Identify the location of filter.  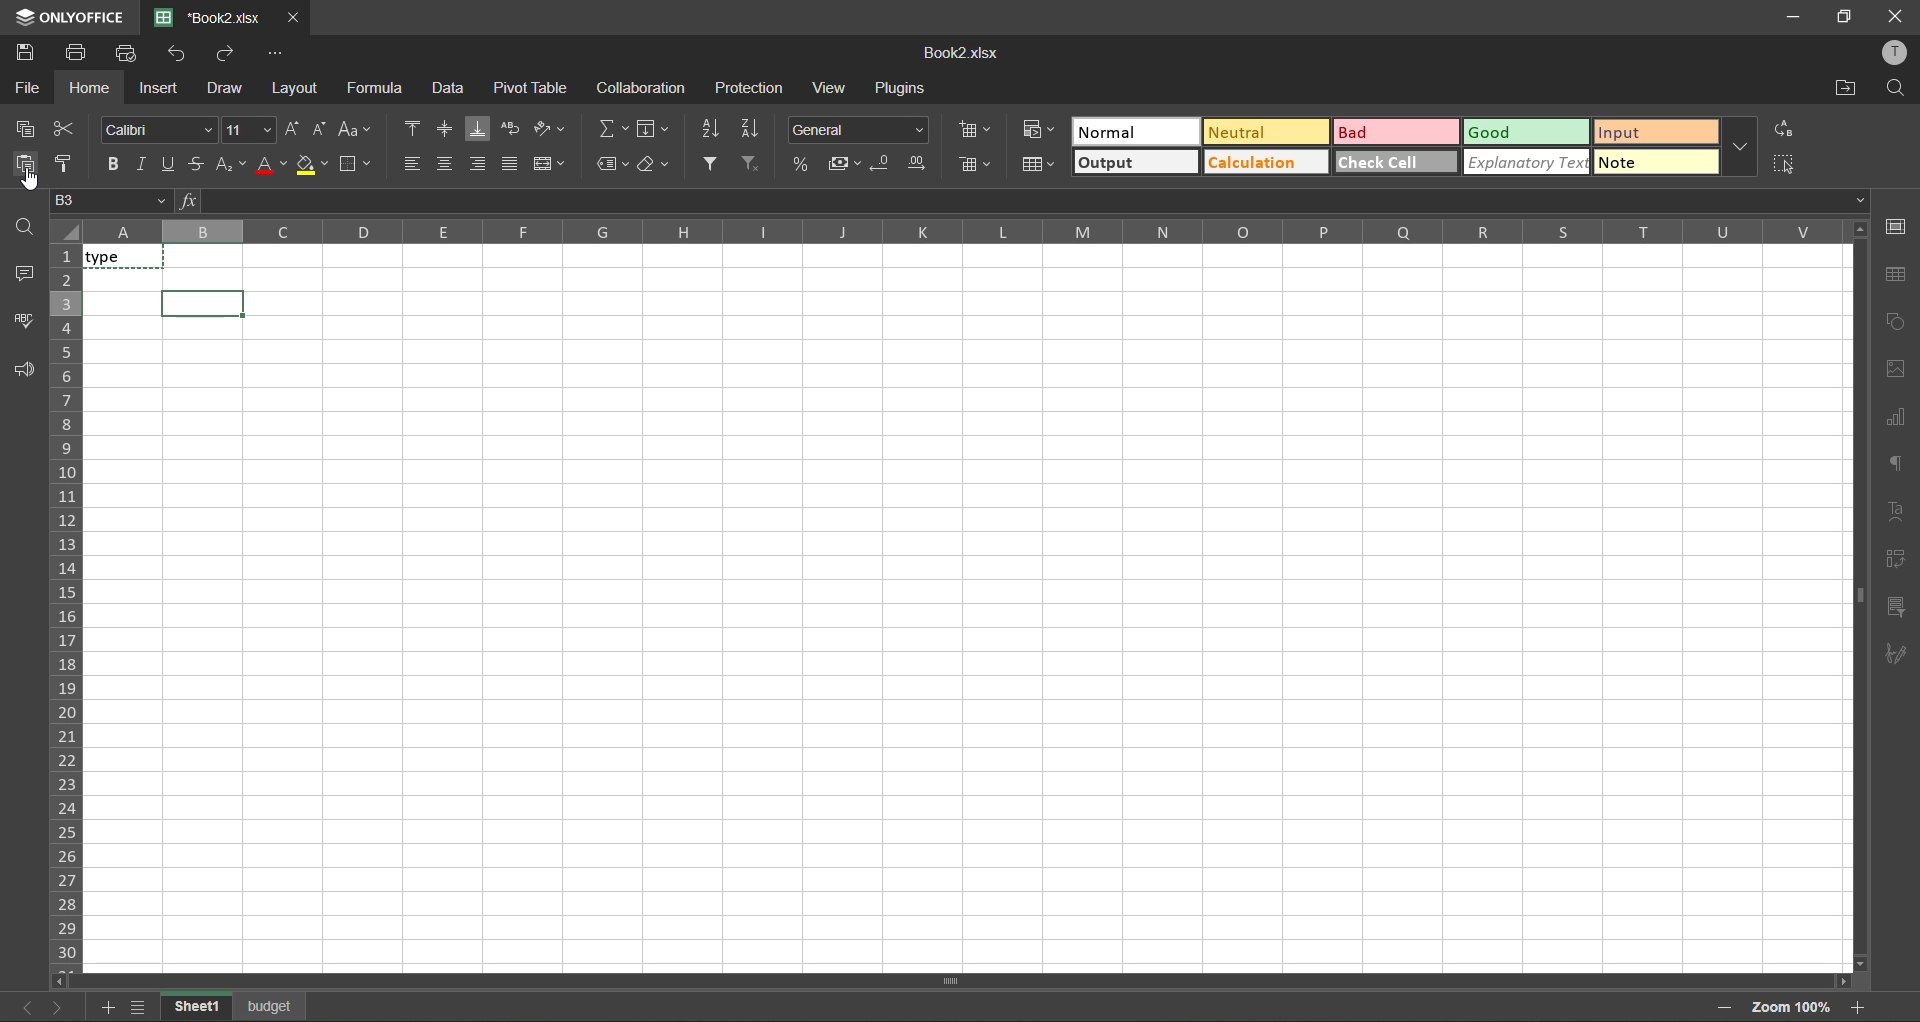
(710, 166).